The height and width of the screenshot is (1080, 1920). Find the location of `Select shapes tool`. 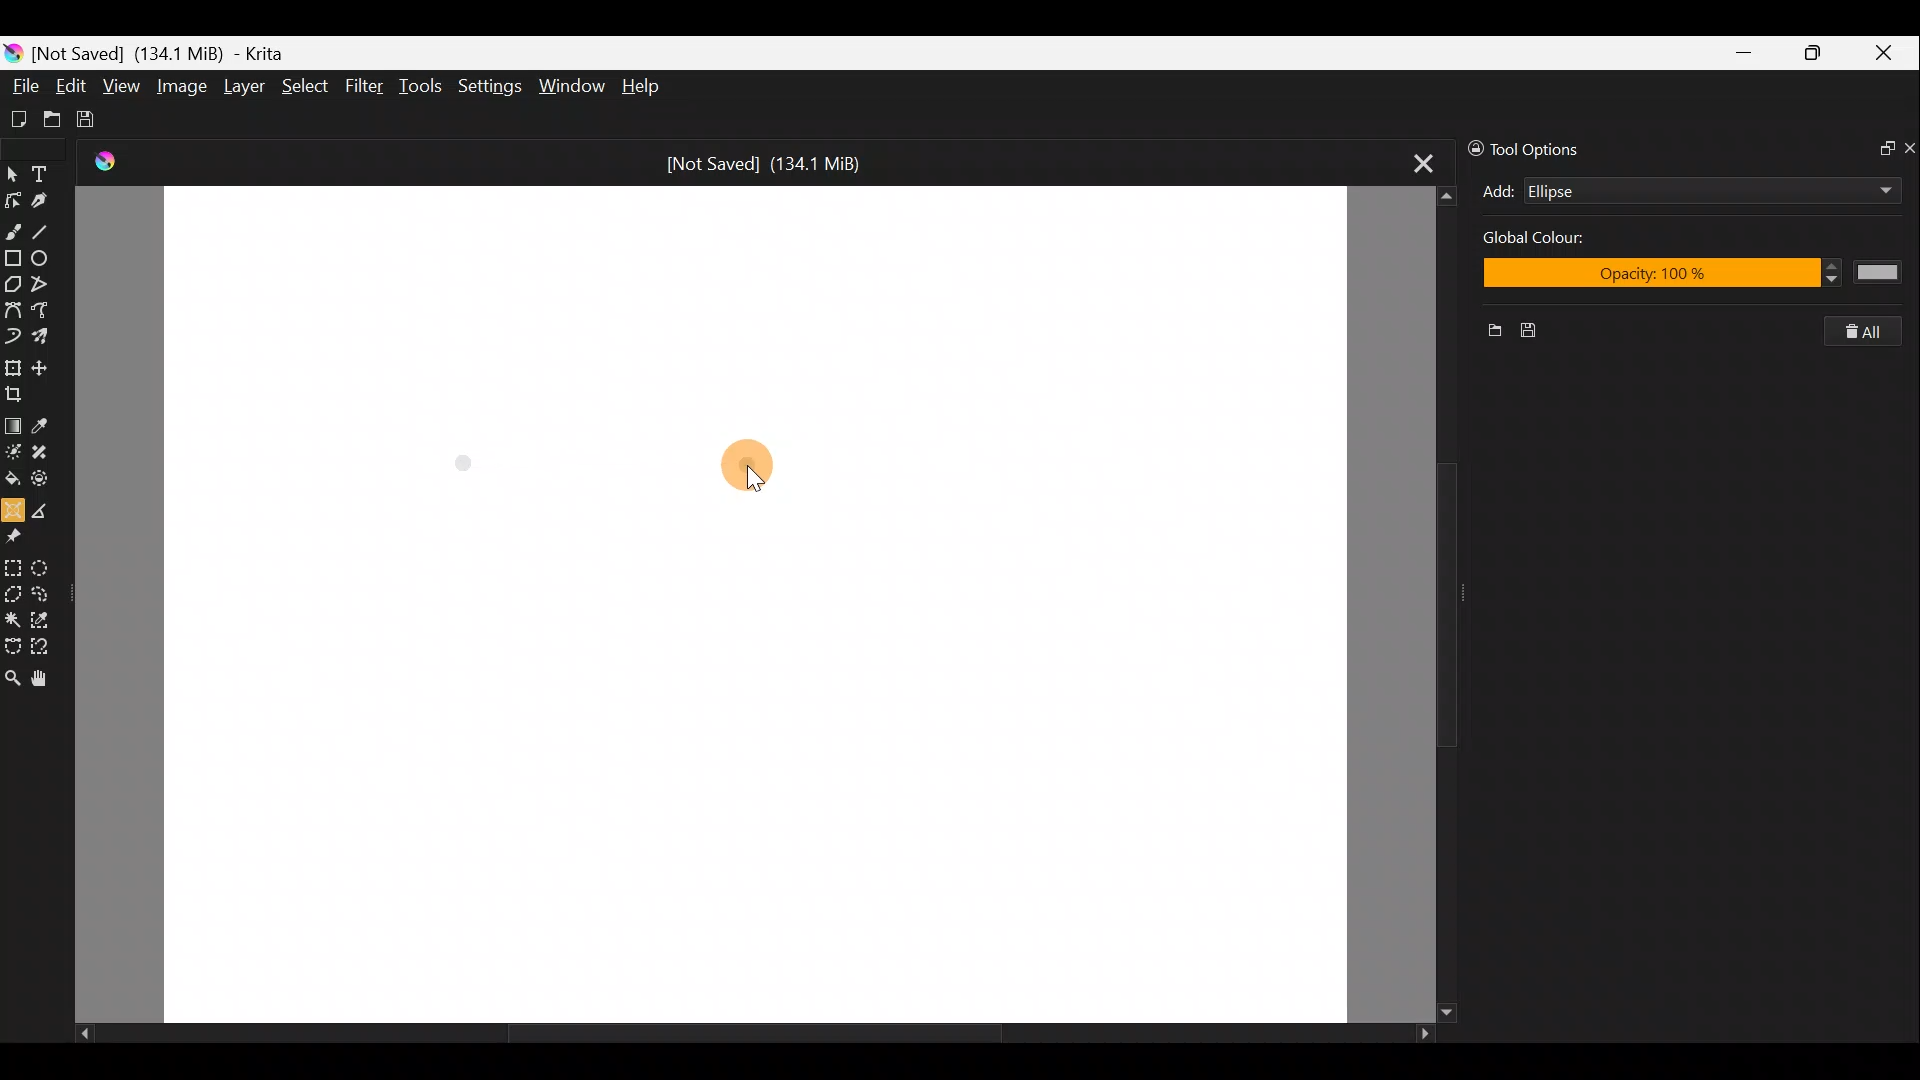

Select shapes tool is located at coordinates (13, 170).